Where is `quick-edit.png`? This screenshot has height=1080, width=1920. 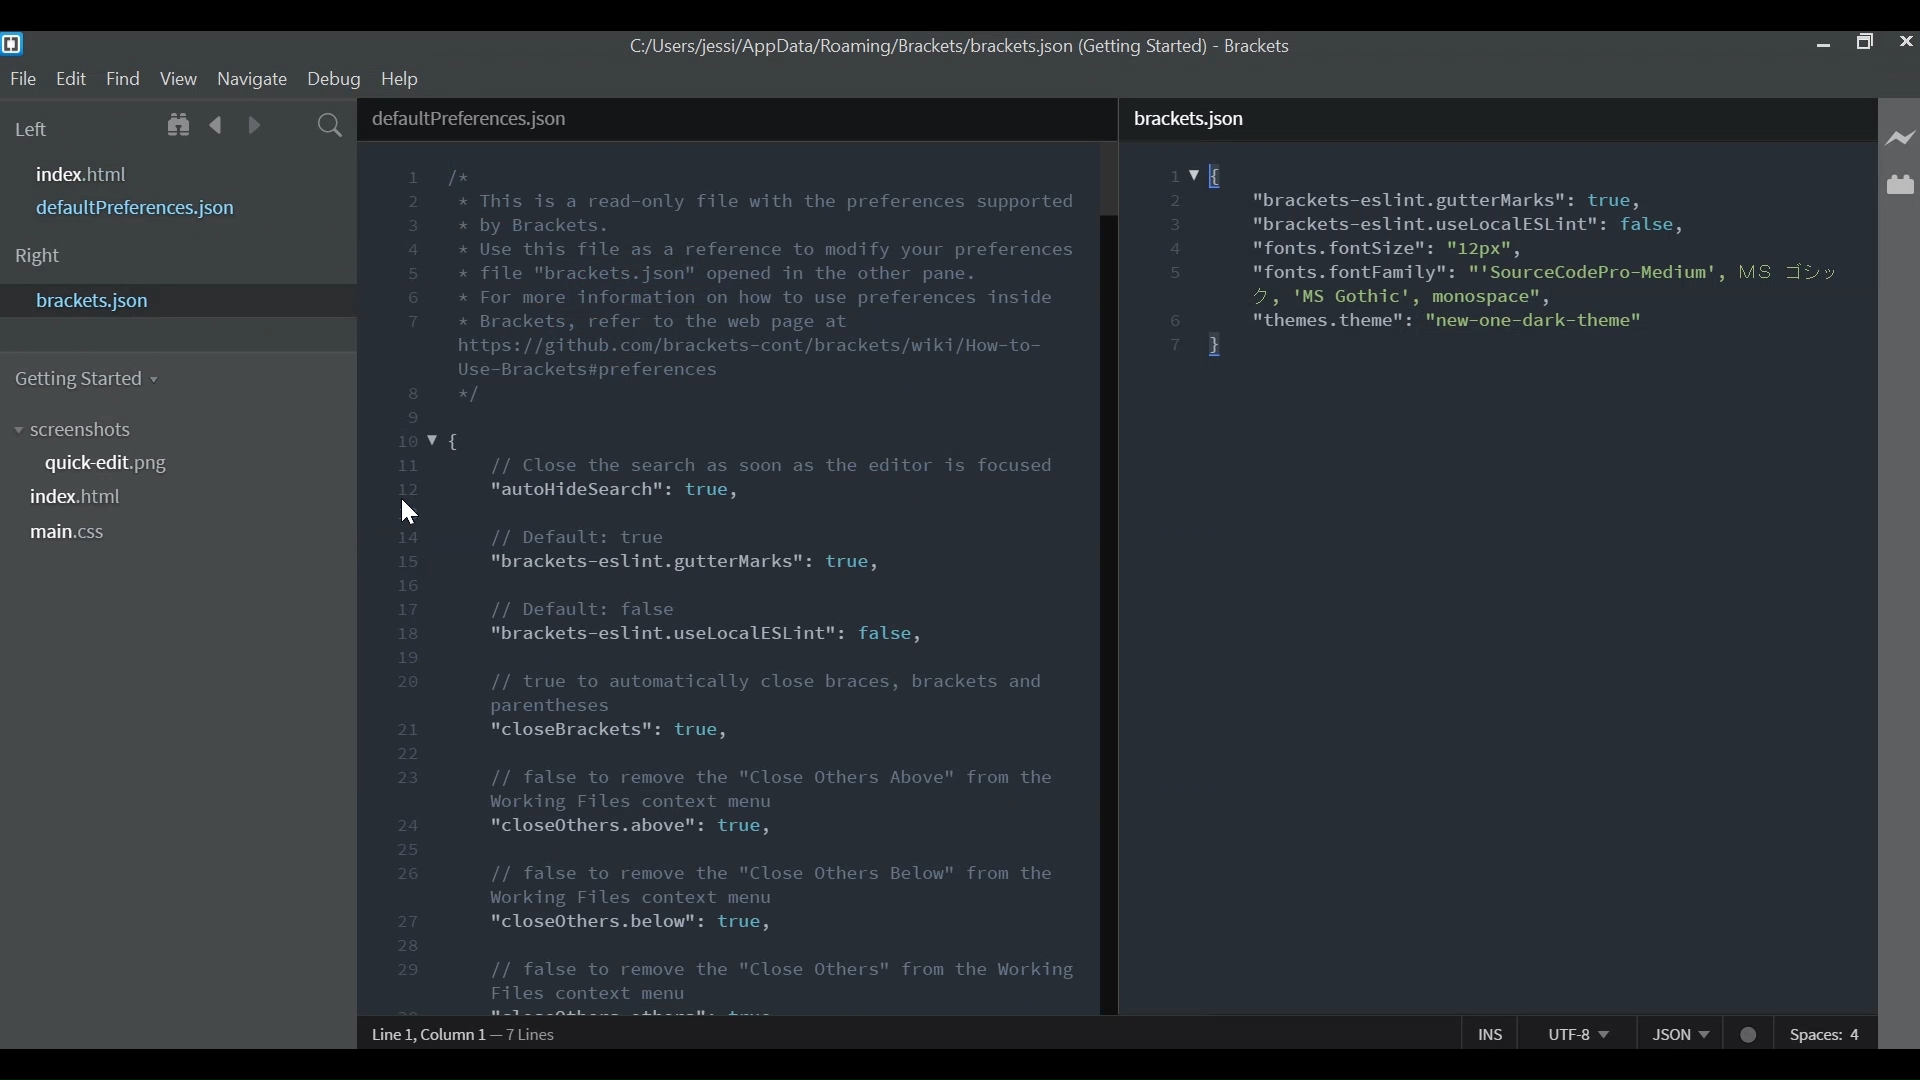
quick-edit.png is located at coordinates (109, 465).